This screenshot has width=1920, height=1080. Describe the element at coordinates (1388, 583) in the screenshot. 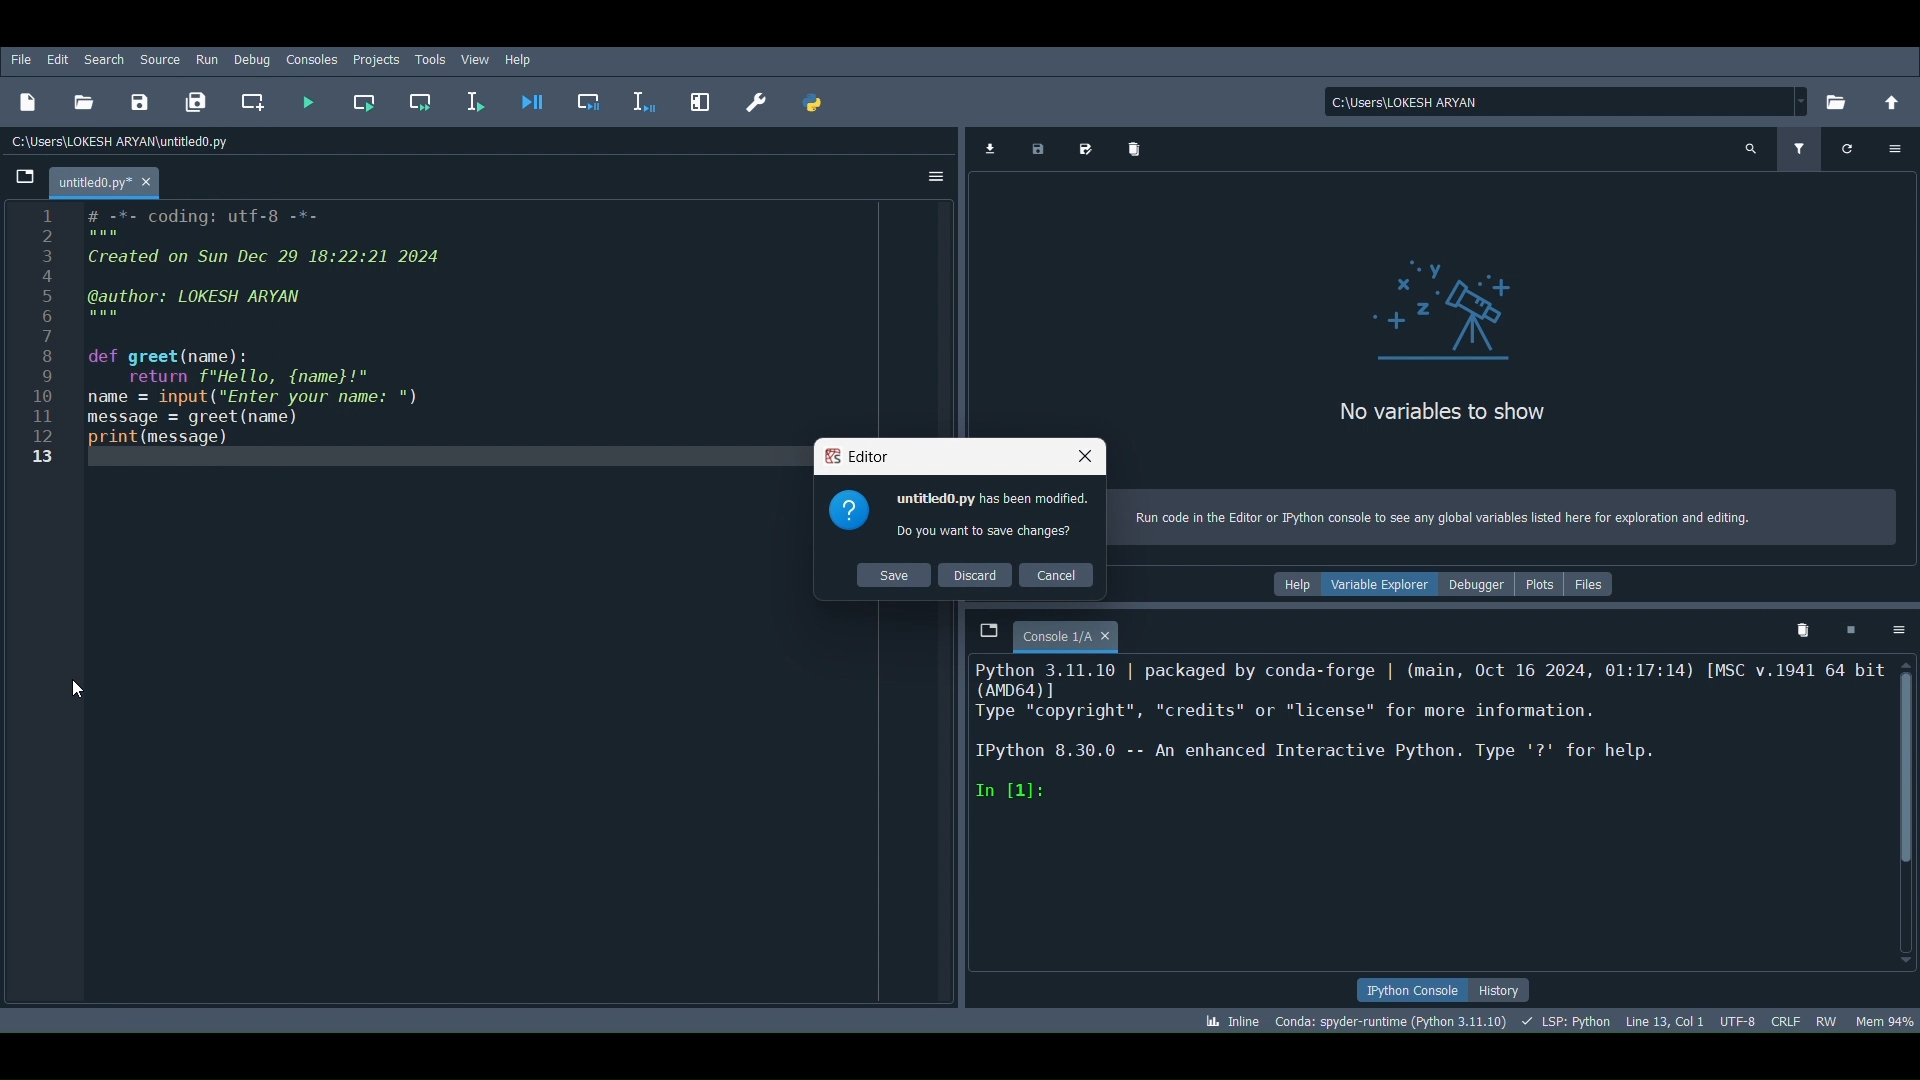

I see `Variable explorer` at that location.